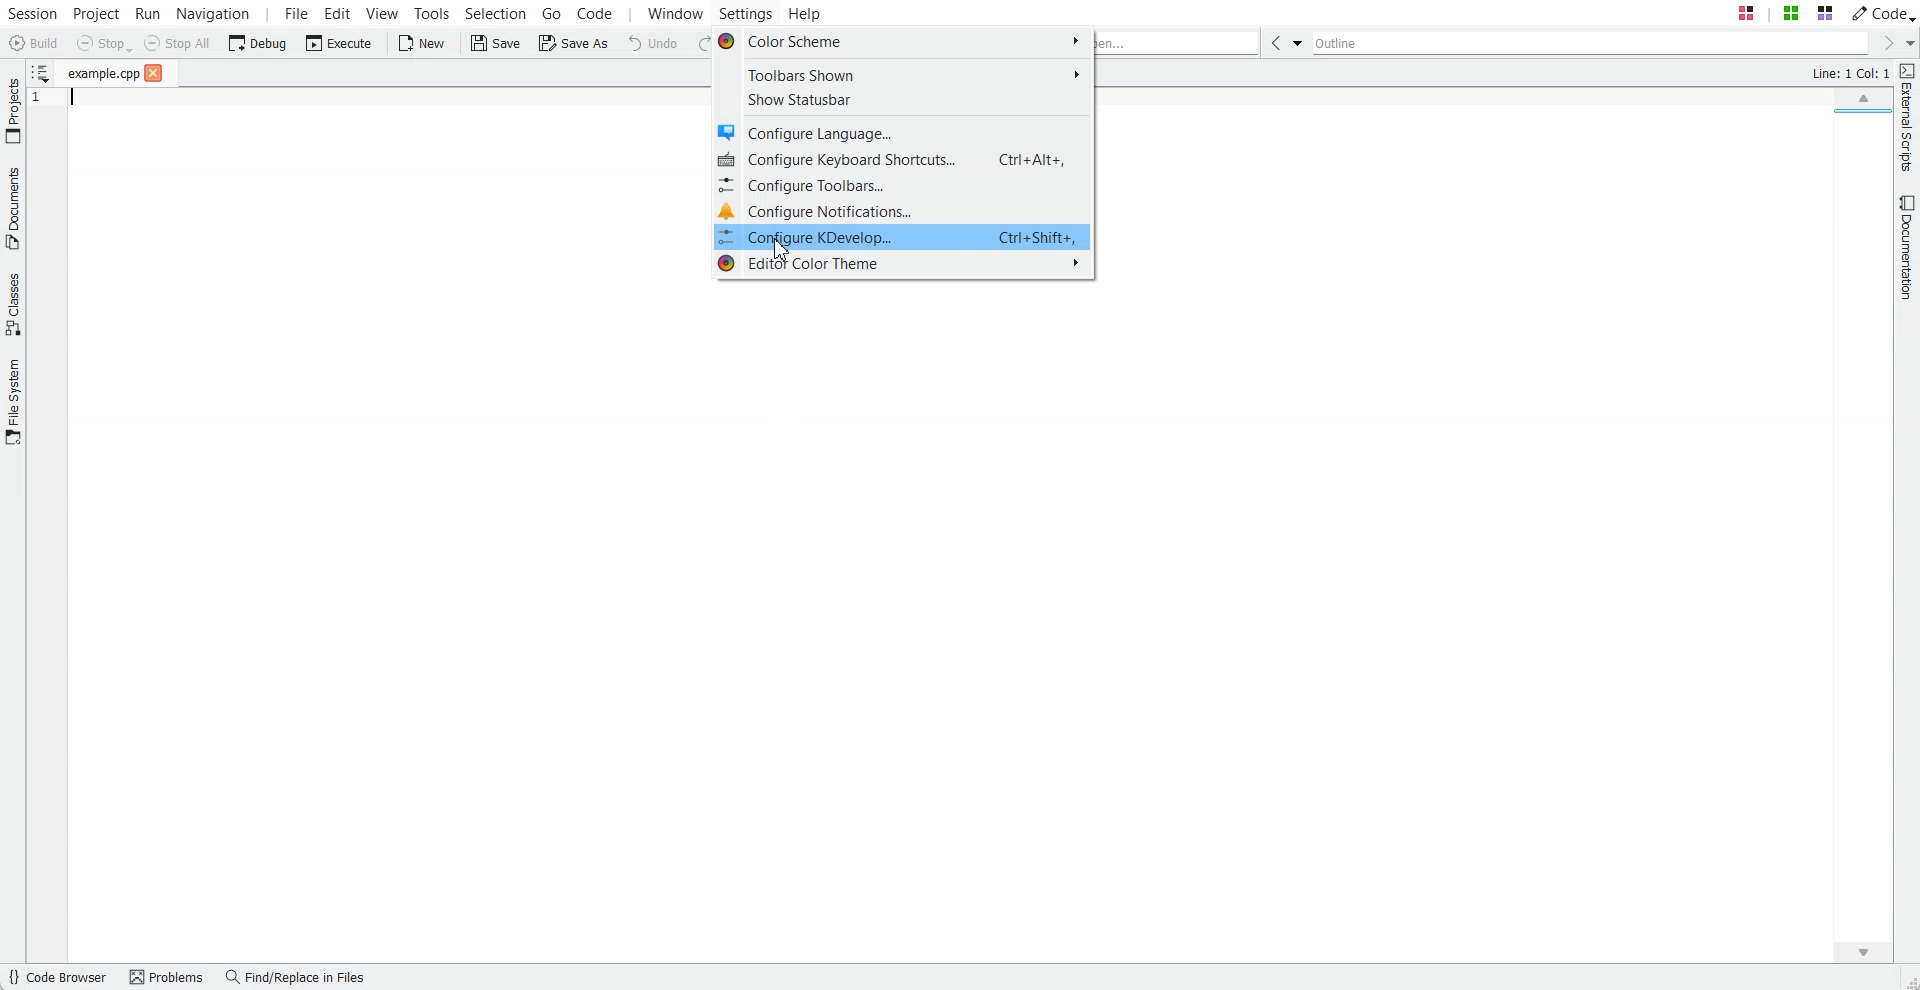  What do you see at coordinates (13, 307) in the screenshot?
I see `Classes` at bounding box center [13, 307].